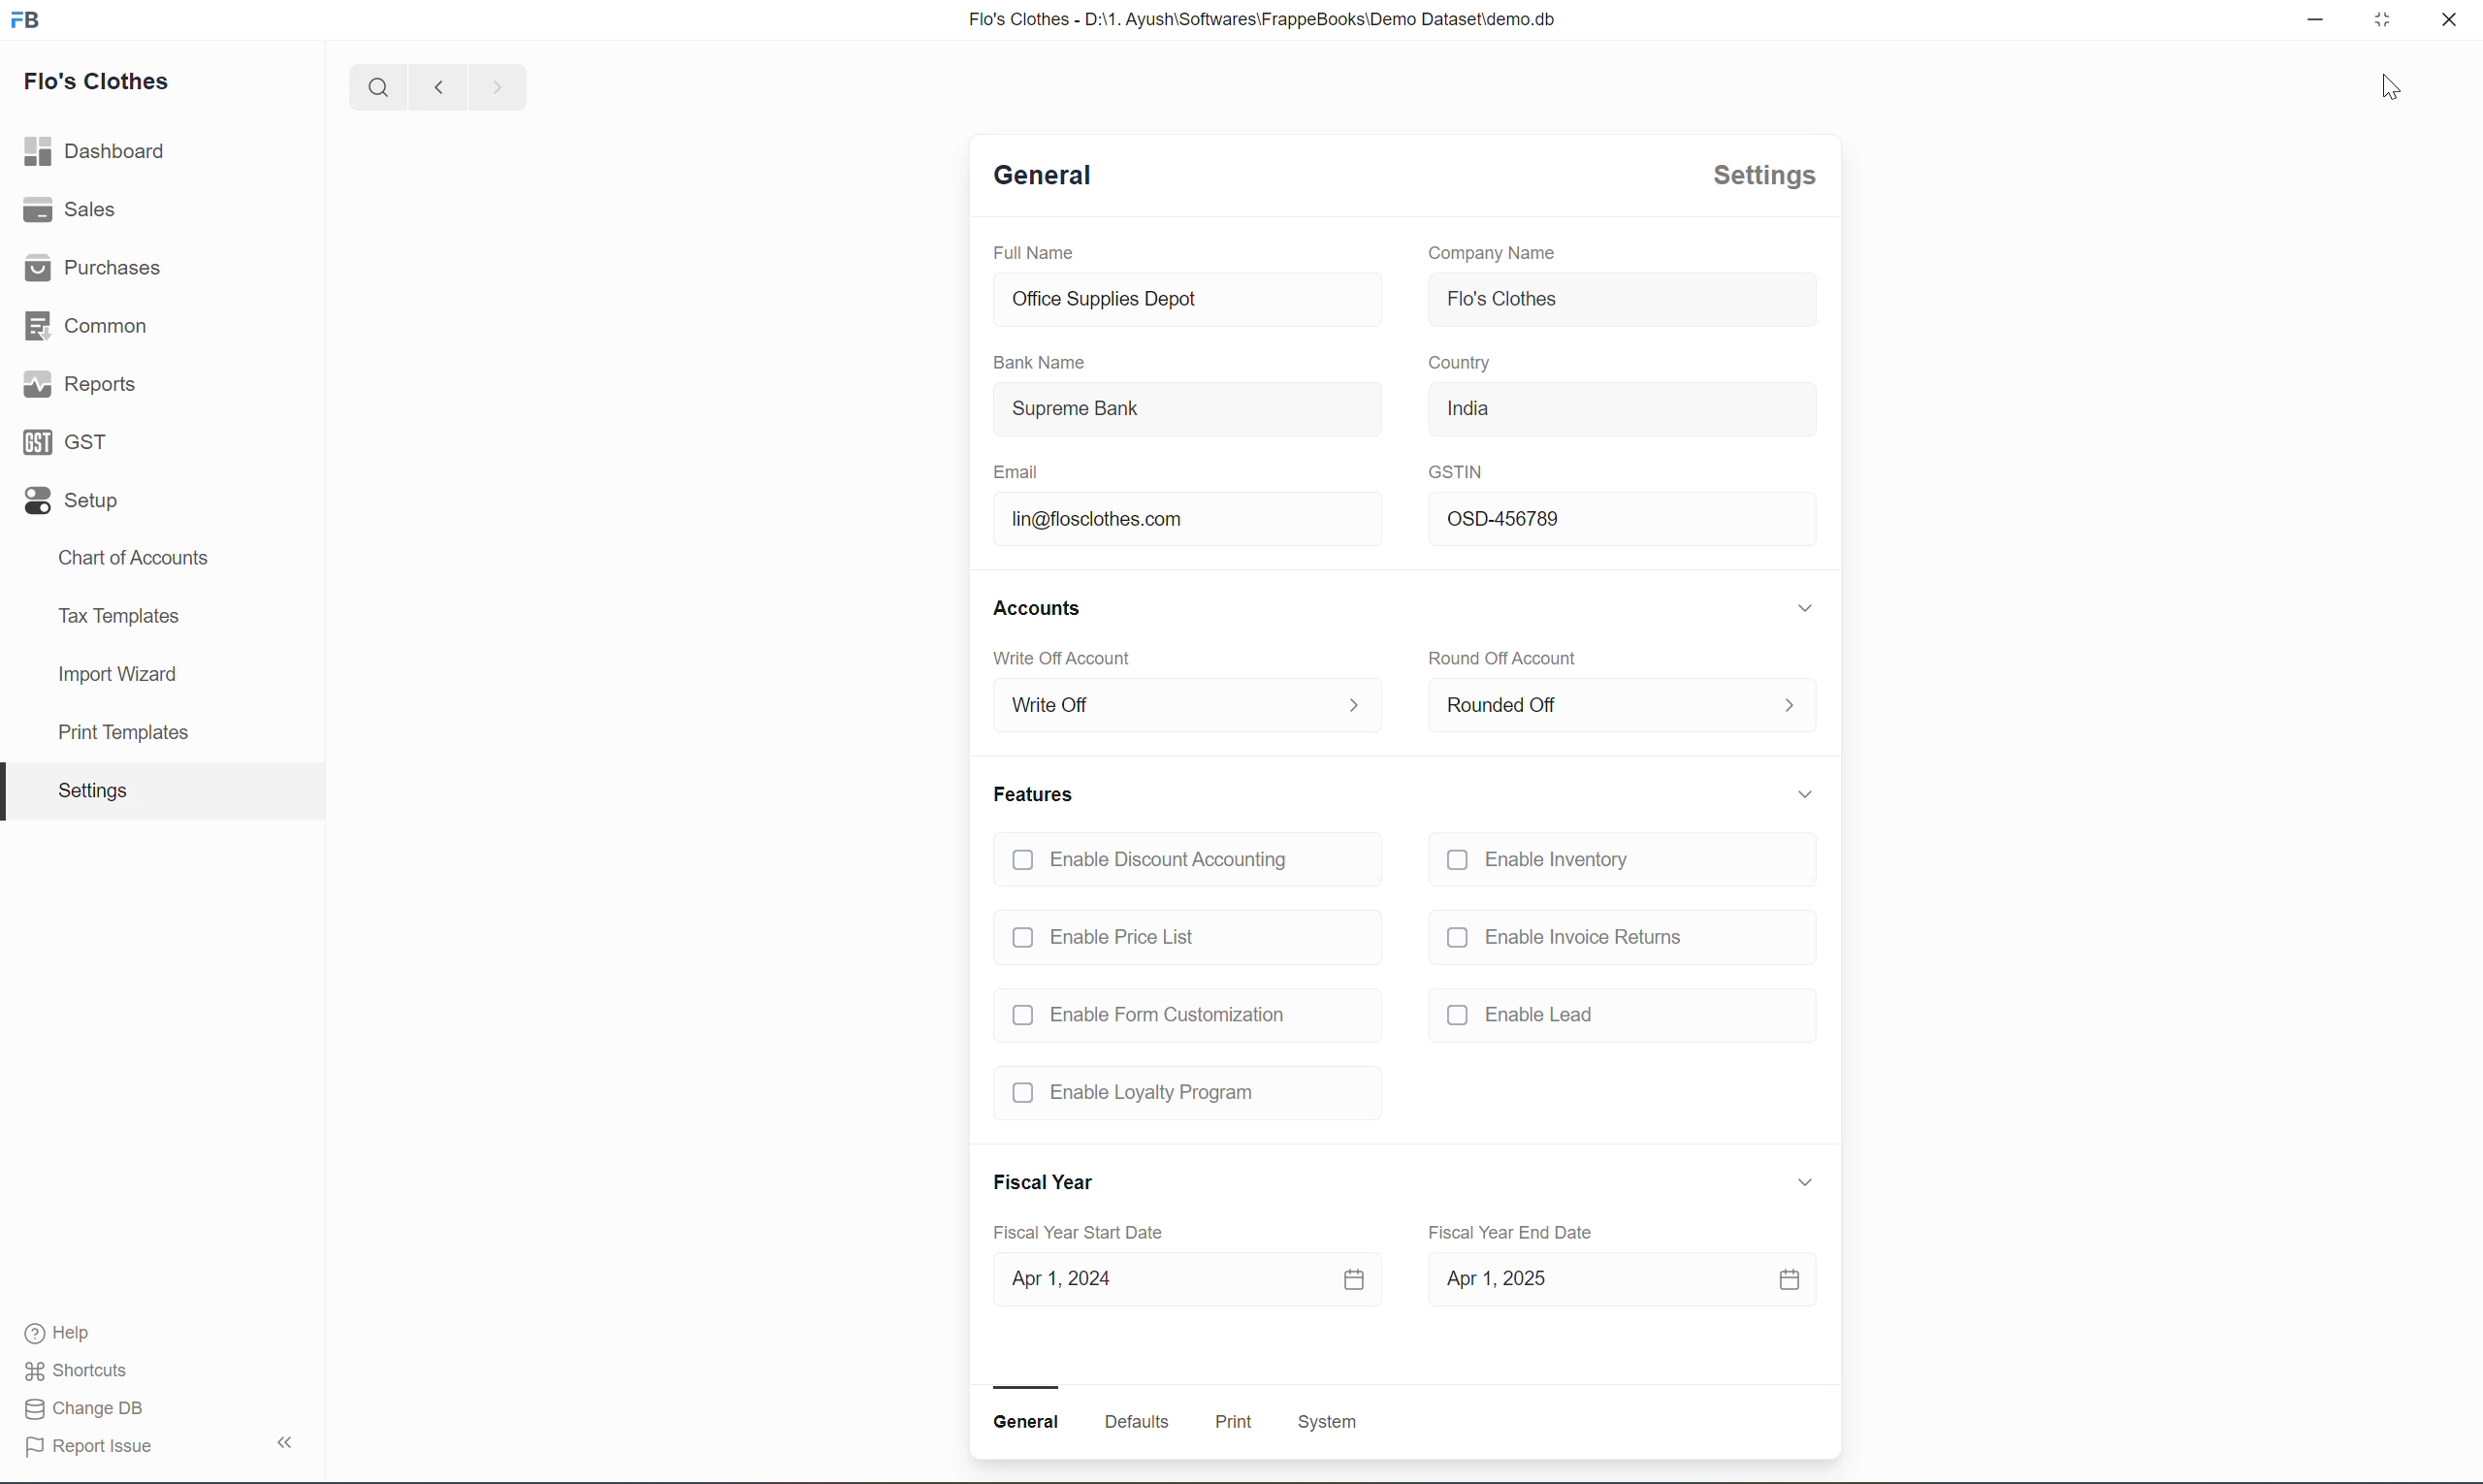  What do you see at coordinates (1037, 173) in the screenshot?
I see `General` at bounding box center [1037, 173].